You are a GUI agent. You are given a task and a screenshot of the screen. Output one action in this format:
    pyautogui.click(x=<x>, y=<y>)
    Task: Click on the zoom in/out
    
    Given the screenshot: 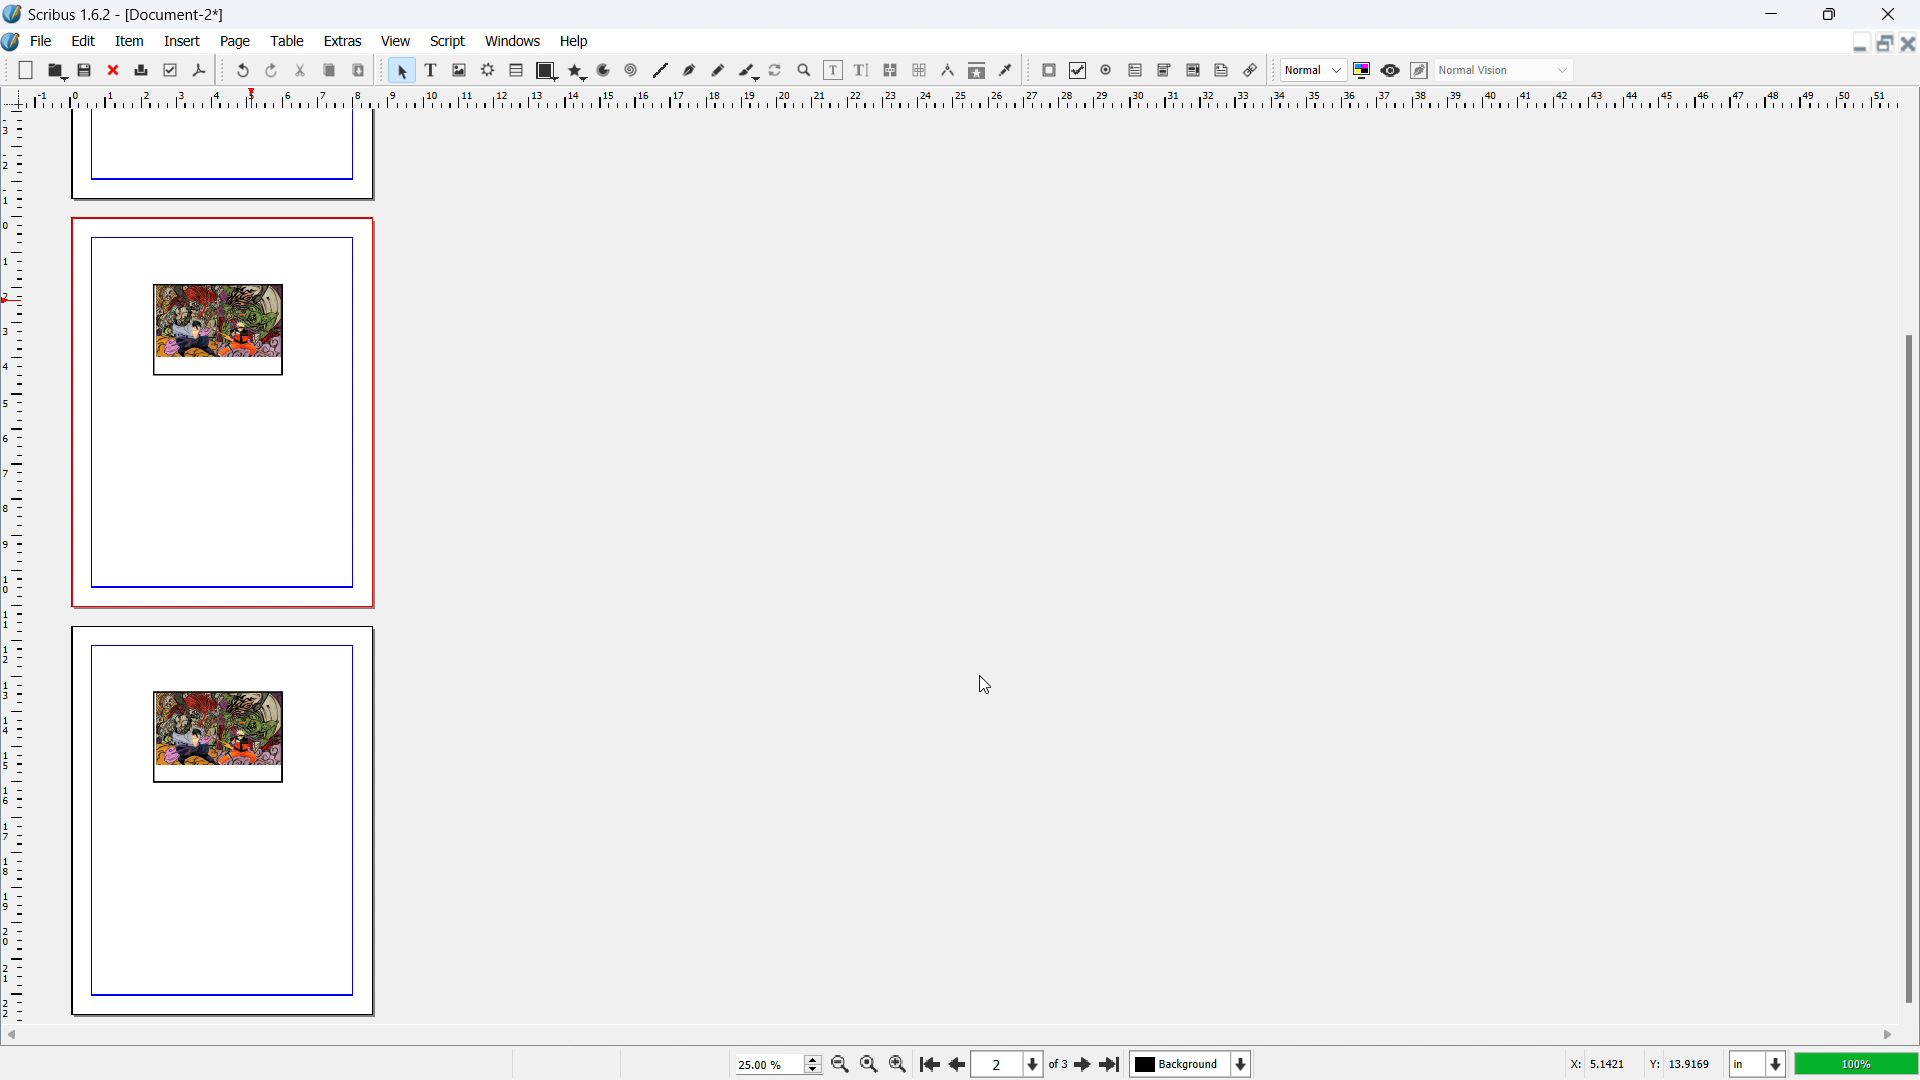 What is the action you would take?
    pyautogui.click(x=805, y=71)
    